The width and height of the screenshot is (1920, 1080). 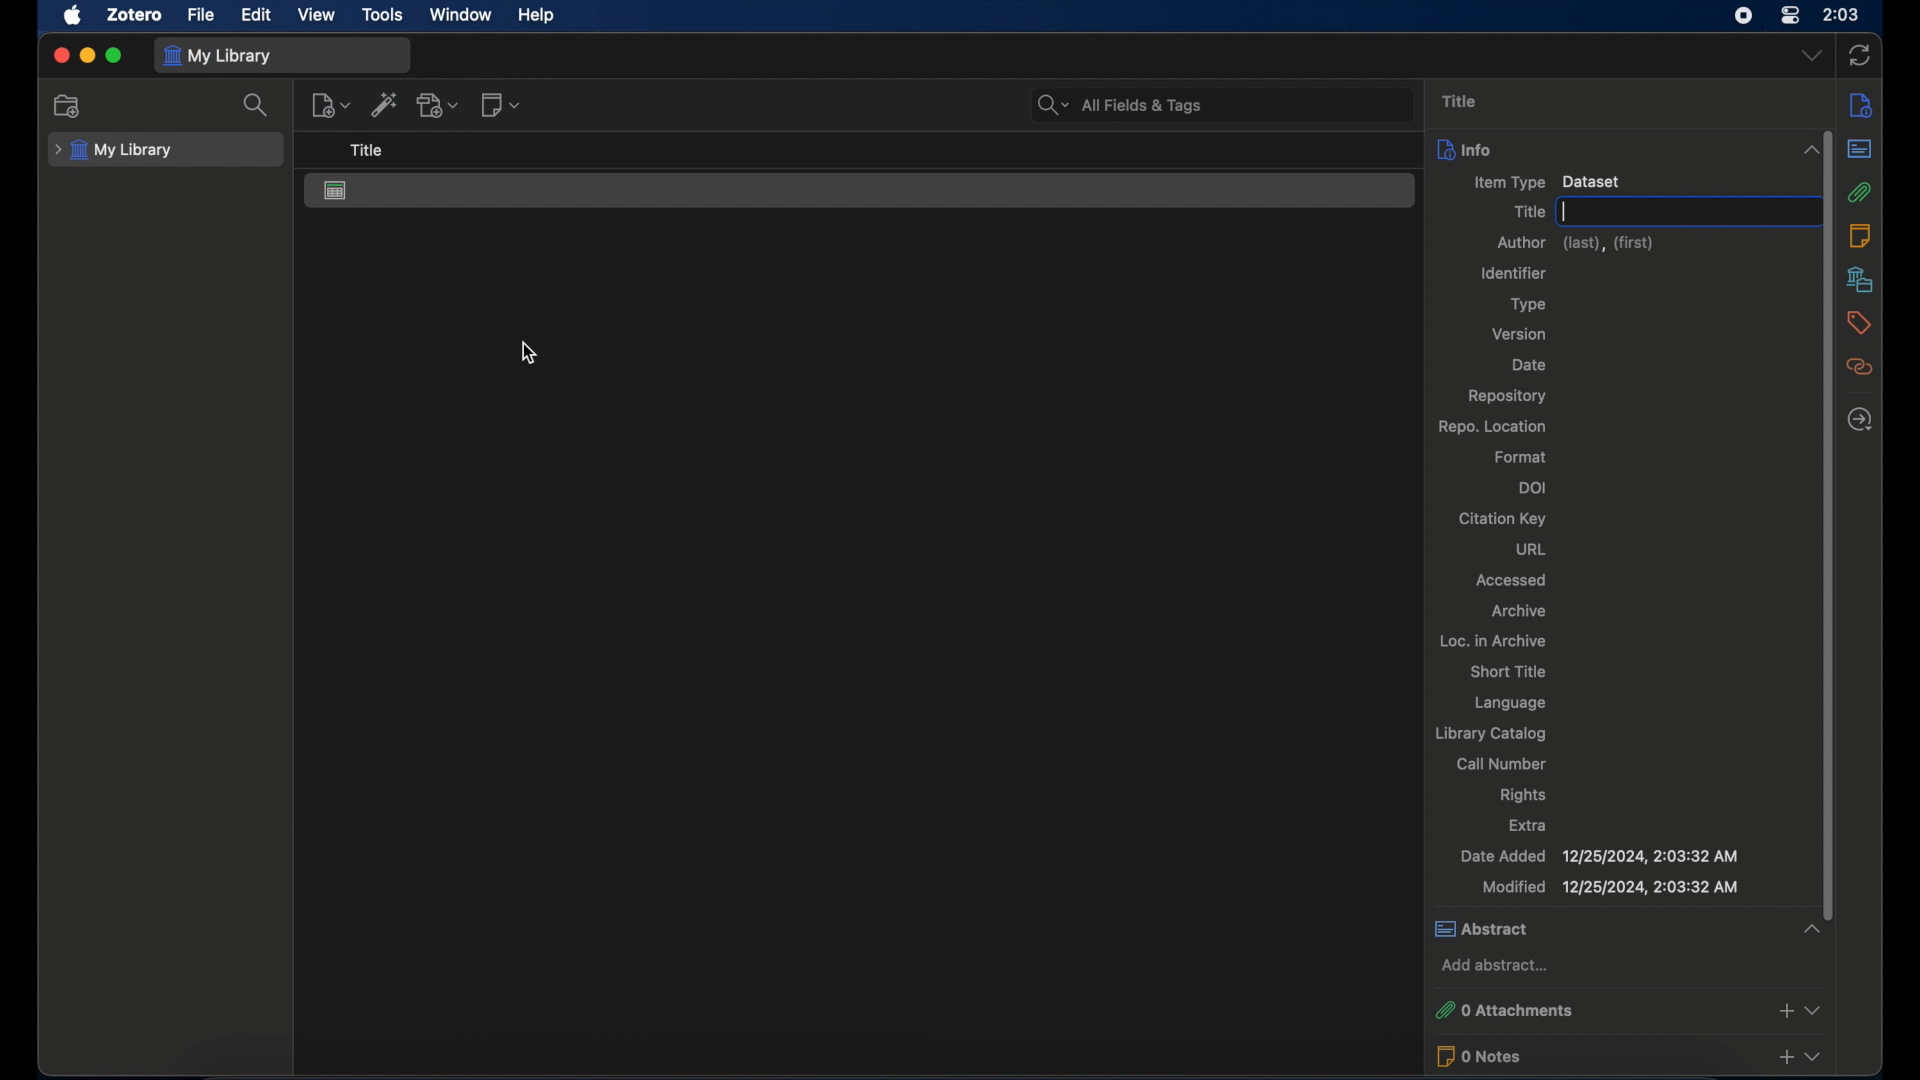 What do you see at coordinates (1499, 965) in the screenshot?
I see `add abstract` at bounding box center [1499, 965].